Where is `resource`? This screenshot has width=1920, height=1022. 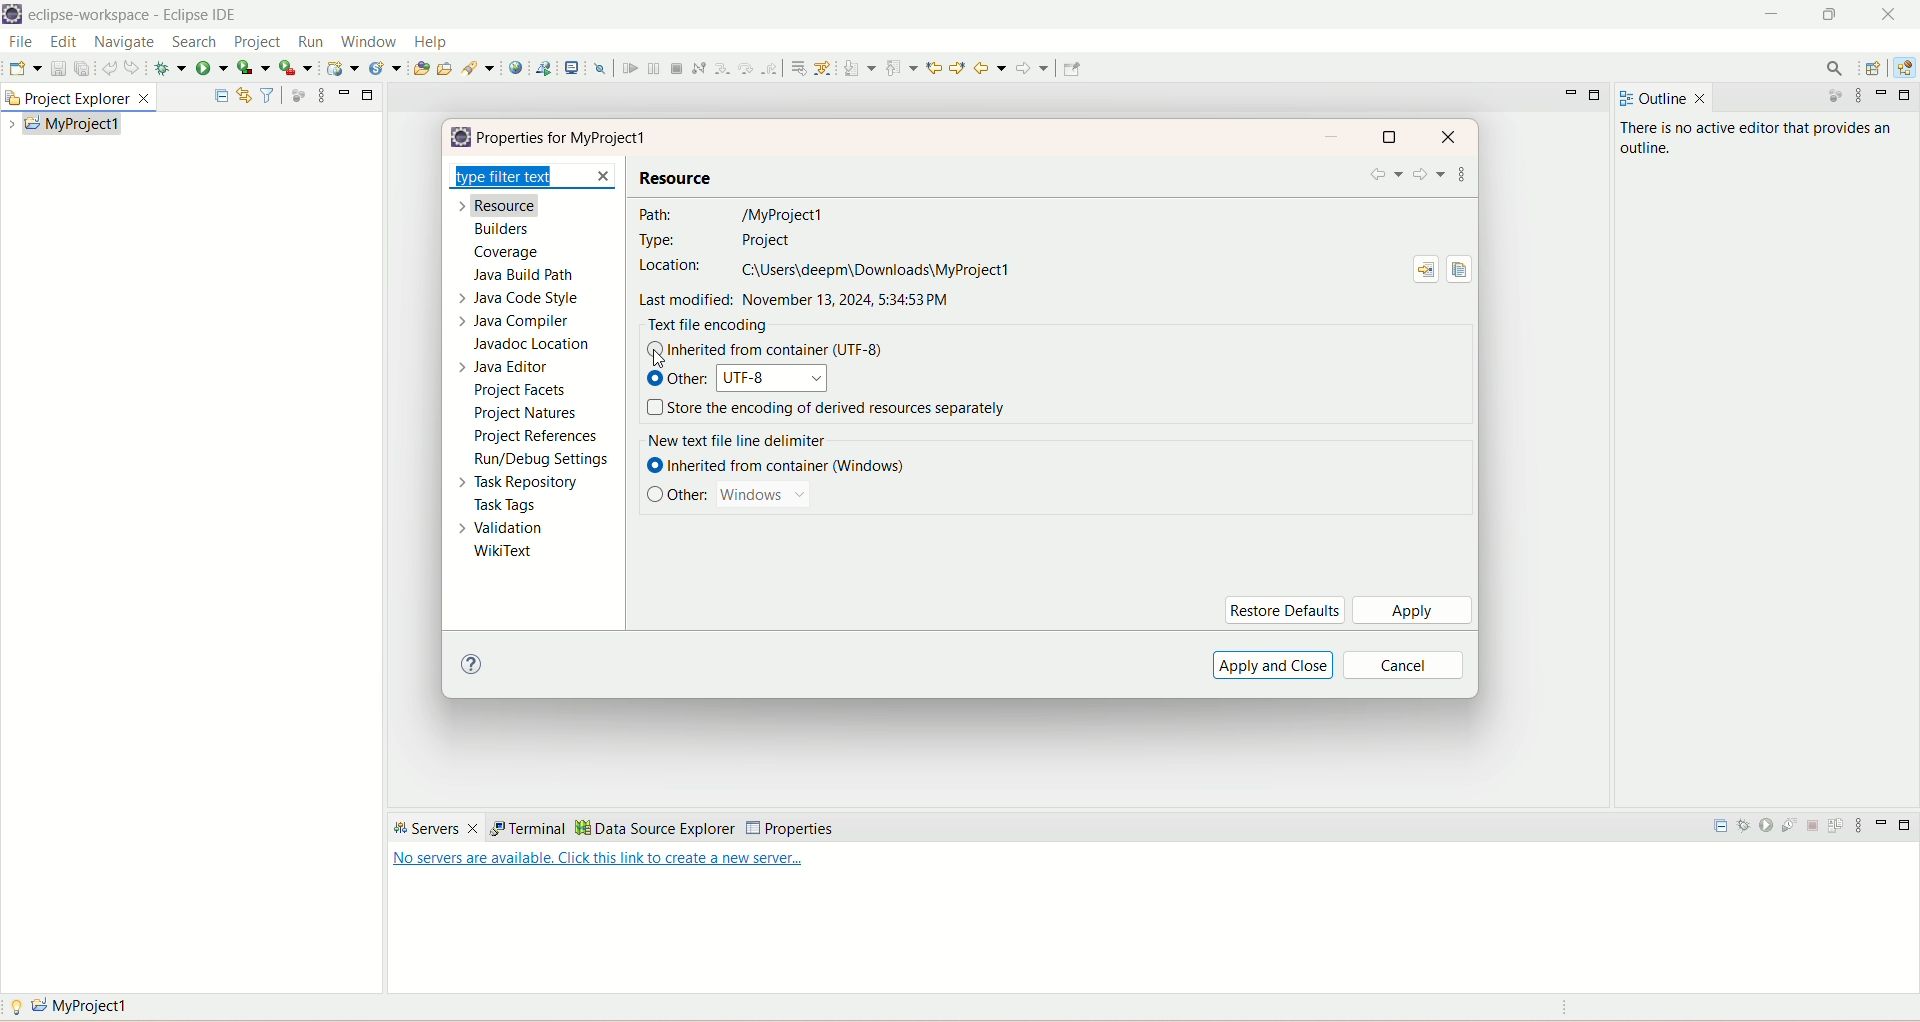 resource is located at coordinates (675, 176).